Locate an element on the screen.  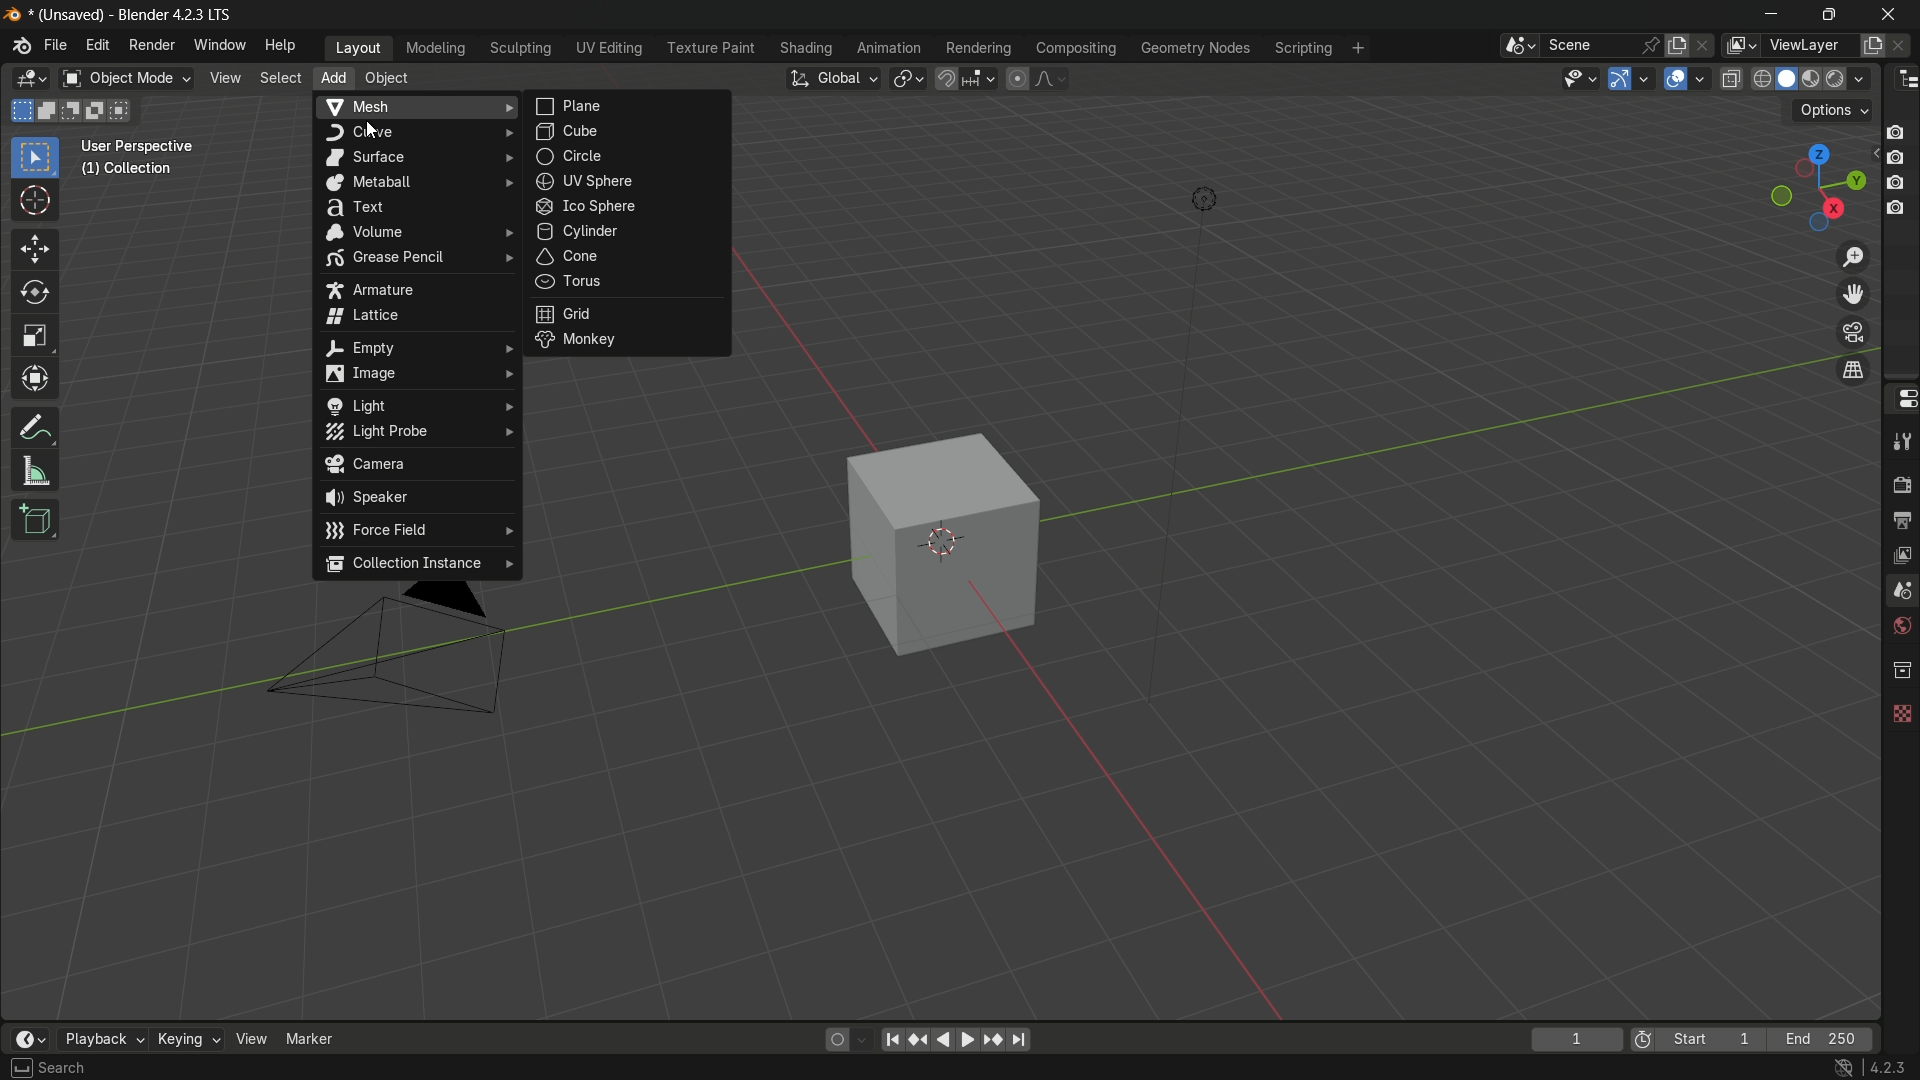
scene is located at coordinates (1900, 592).